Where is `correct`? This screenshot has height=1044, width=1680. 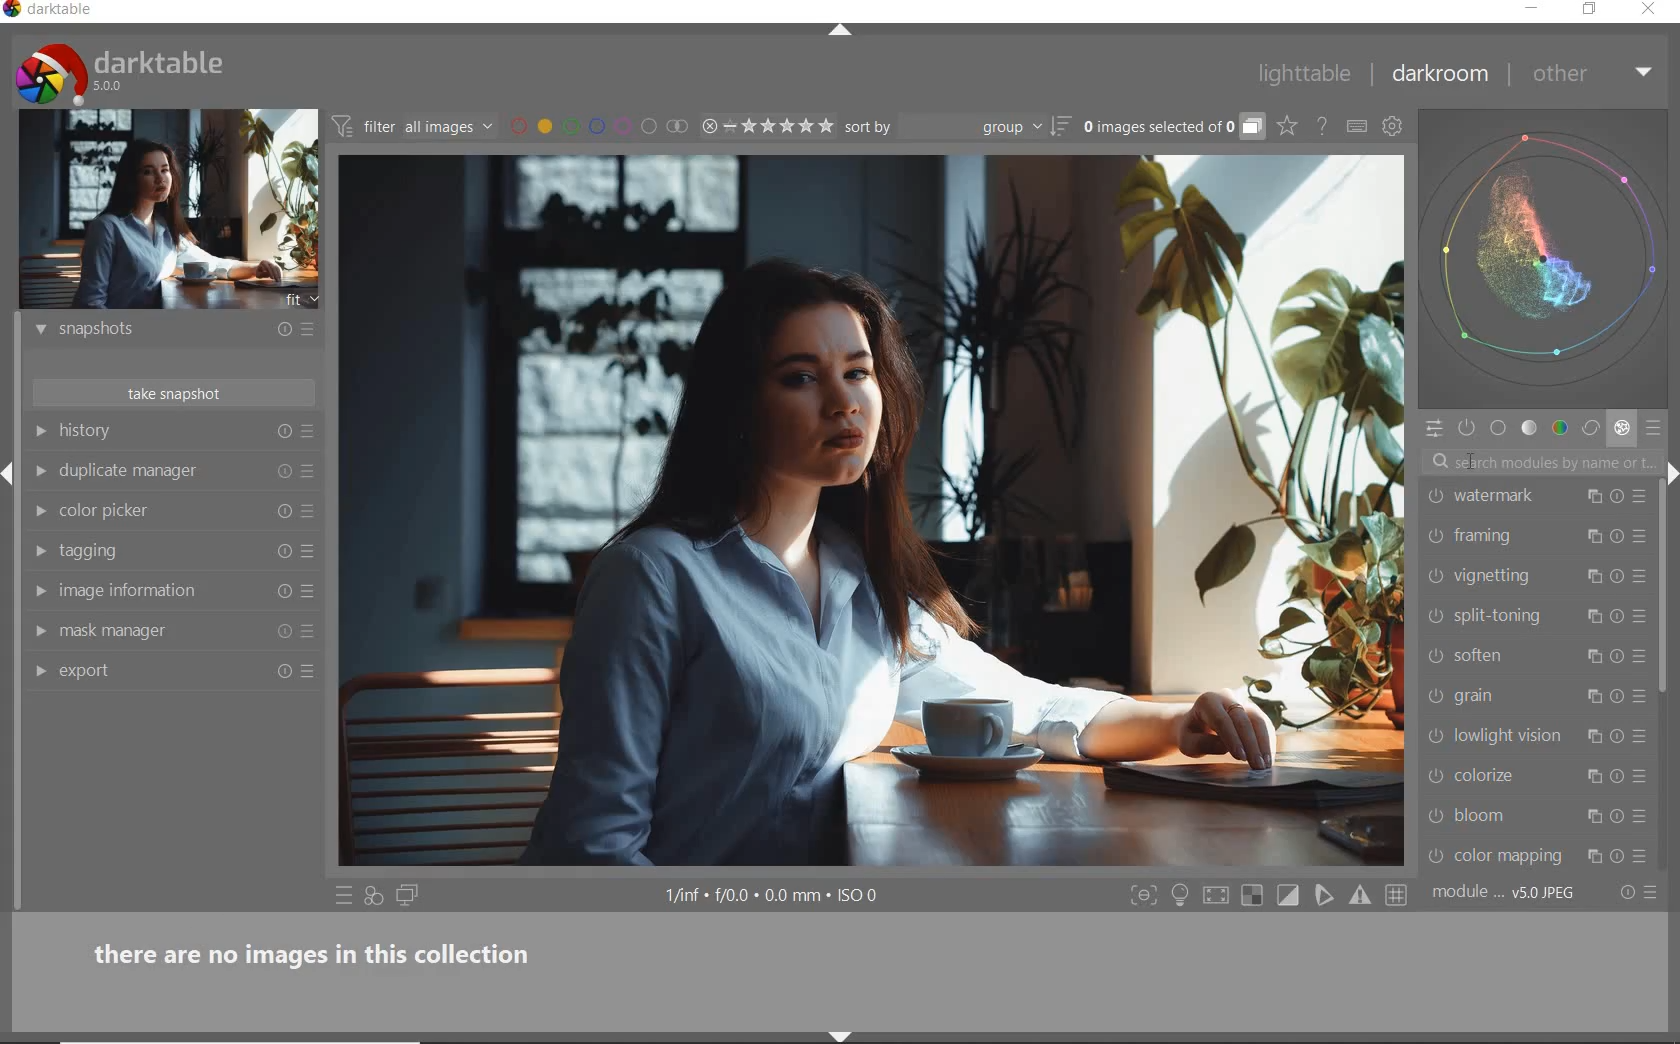
correct is located at coordinates (1591, 429).